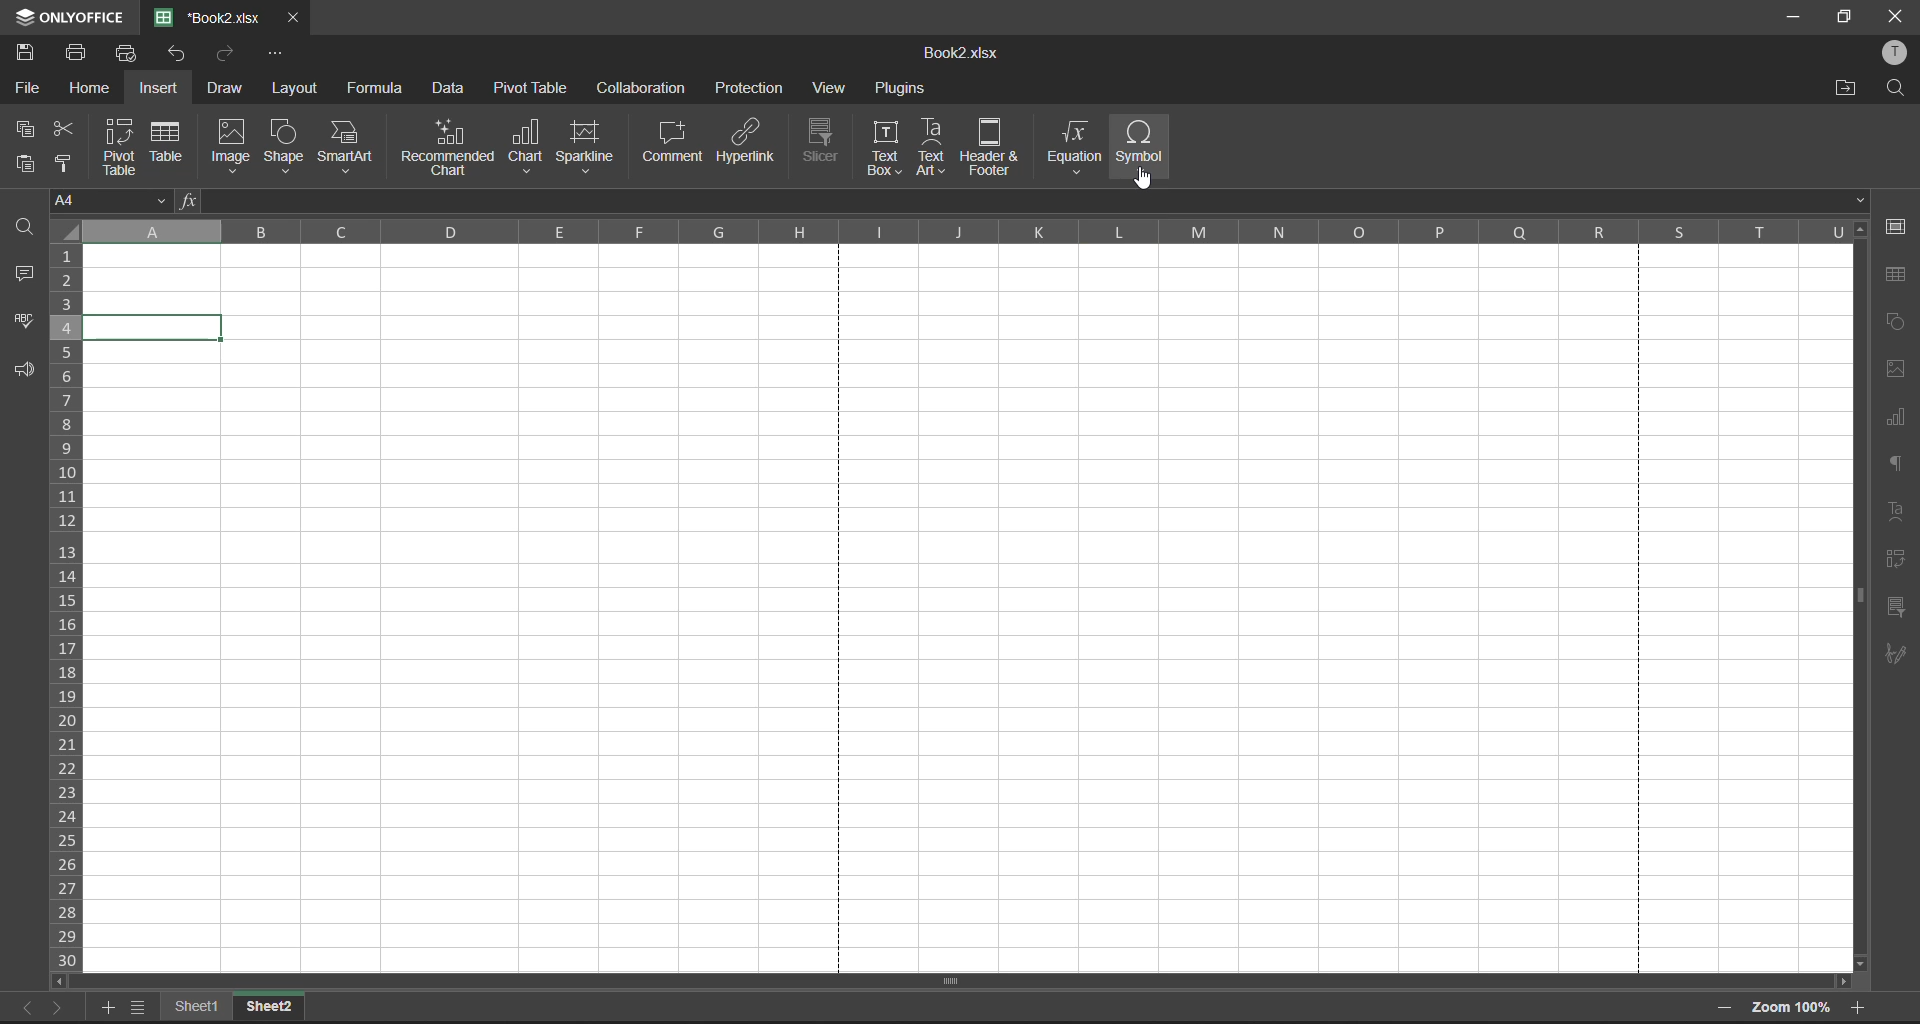  What do you see at coordinates (27, 129) in the screenshot?
I see `copy` at bounding box center [27, 129].